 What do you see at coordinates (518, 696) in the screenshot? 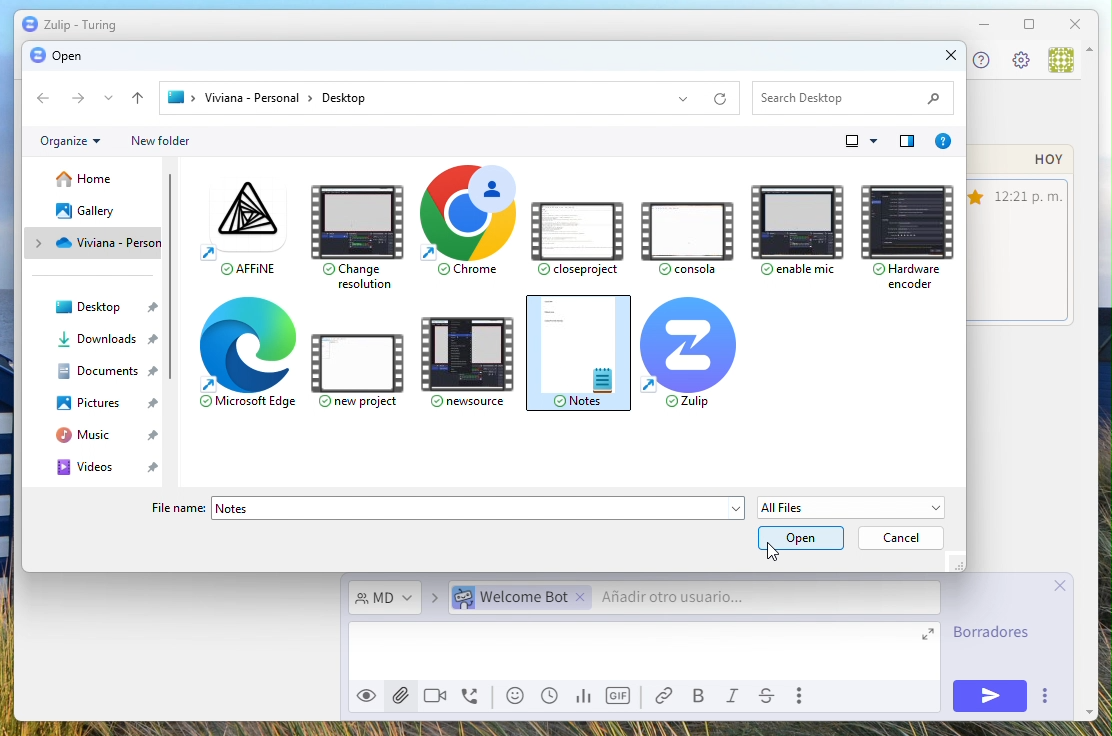
I see `Face` at bounding box center [518, 696].